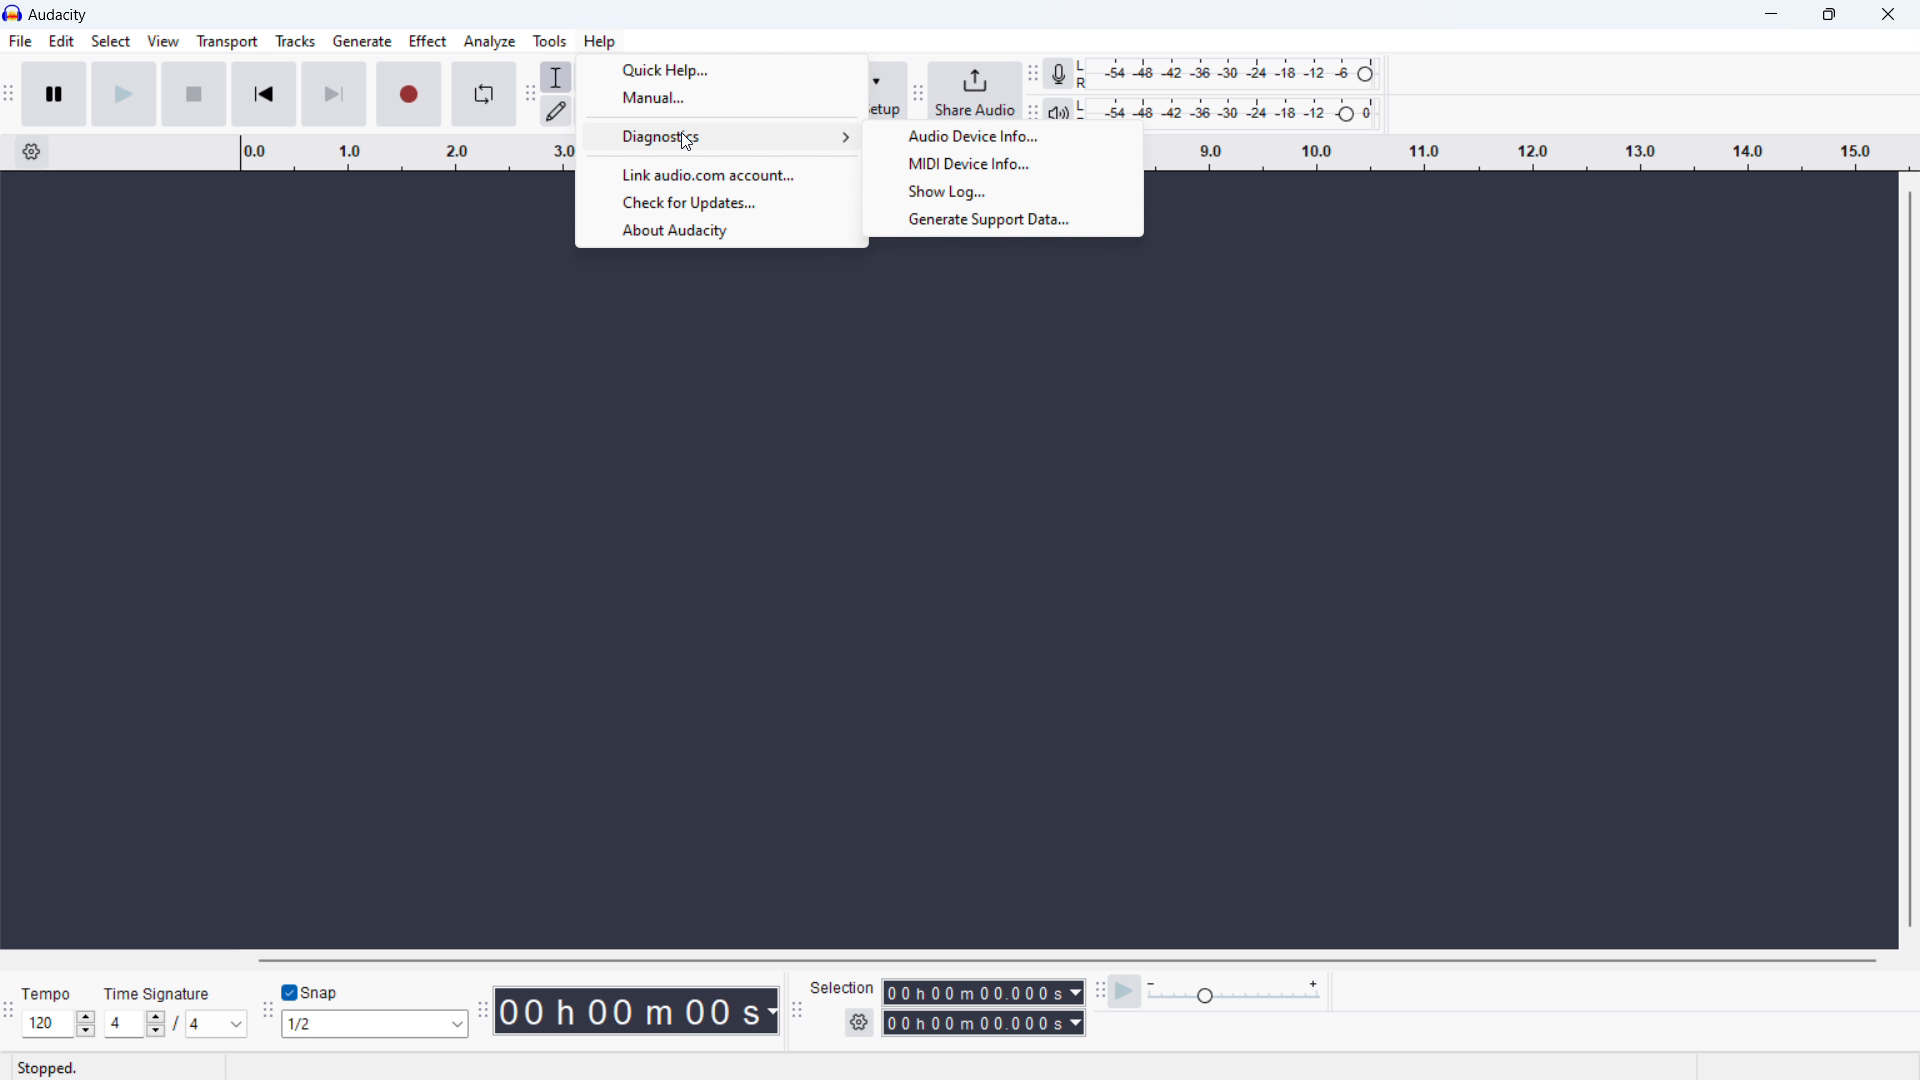 This screenshot has height=1080, width=1920. I want to click on select snapping, so click(375, 1024).